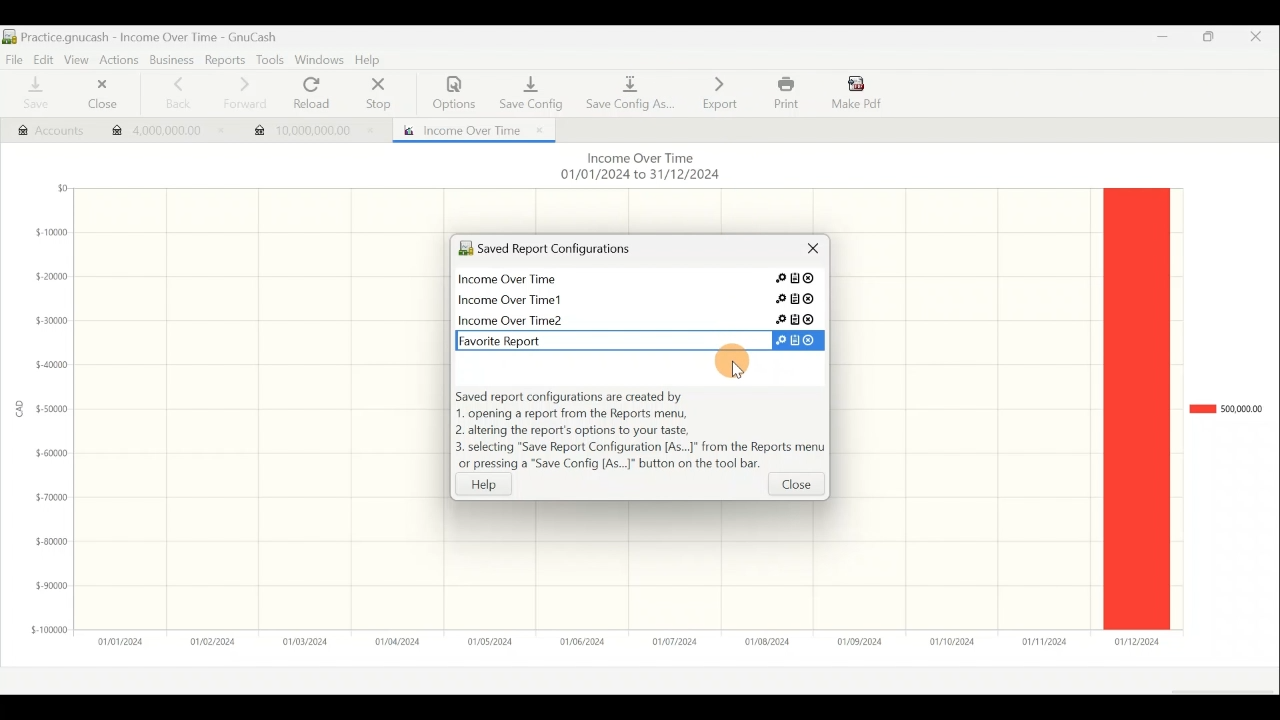  What do you see at coordinates (41, 128) in the screenshot?
I see `Accounts` at bounding box center [41, 128].